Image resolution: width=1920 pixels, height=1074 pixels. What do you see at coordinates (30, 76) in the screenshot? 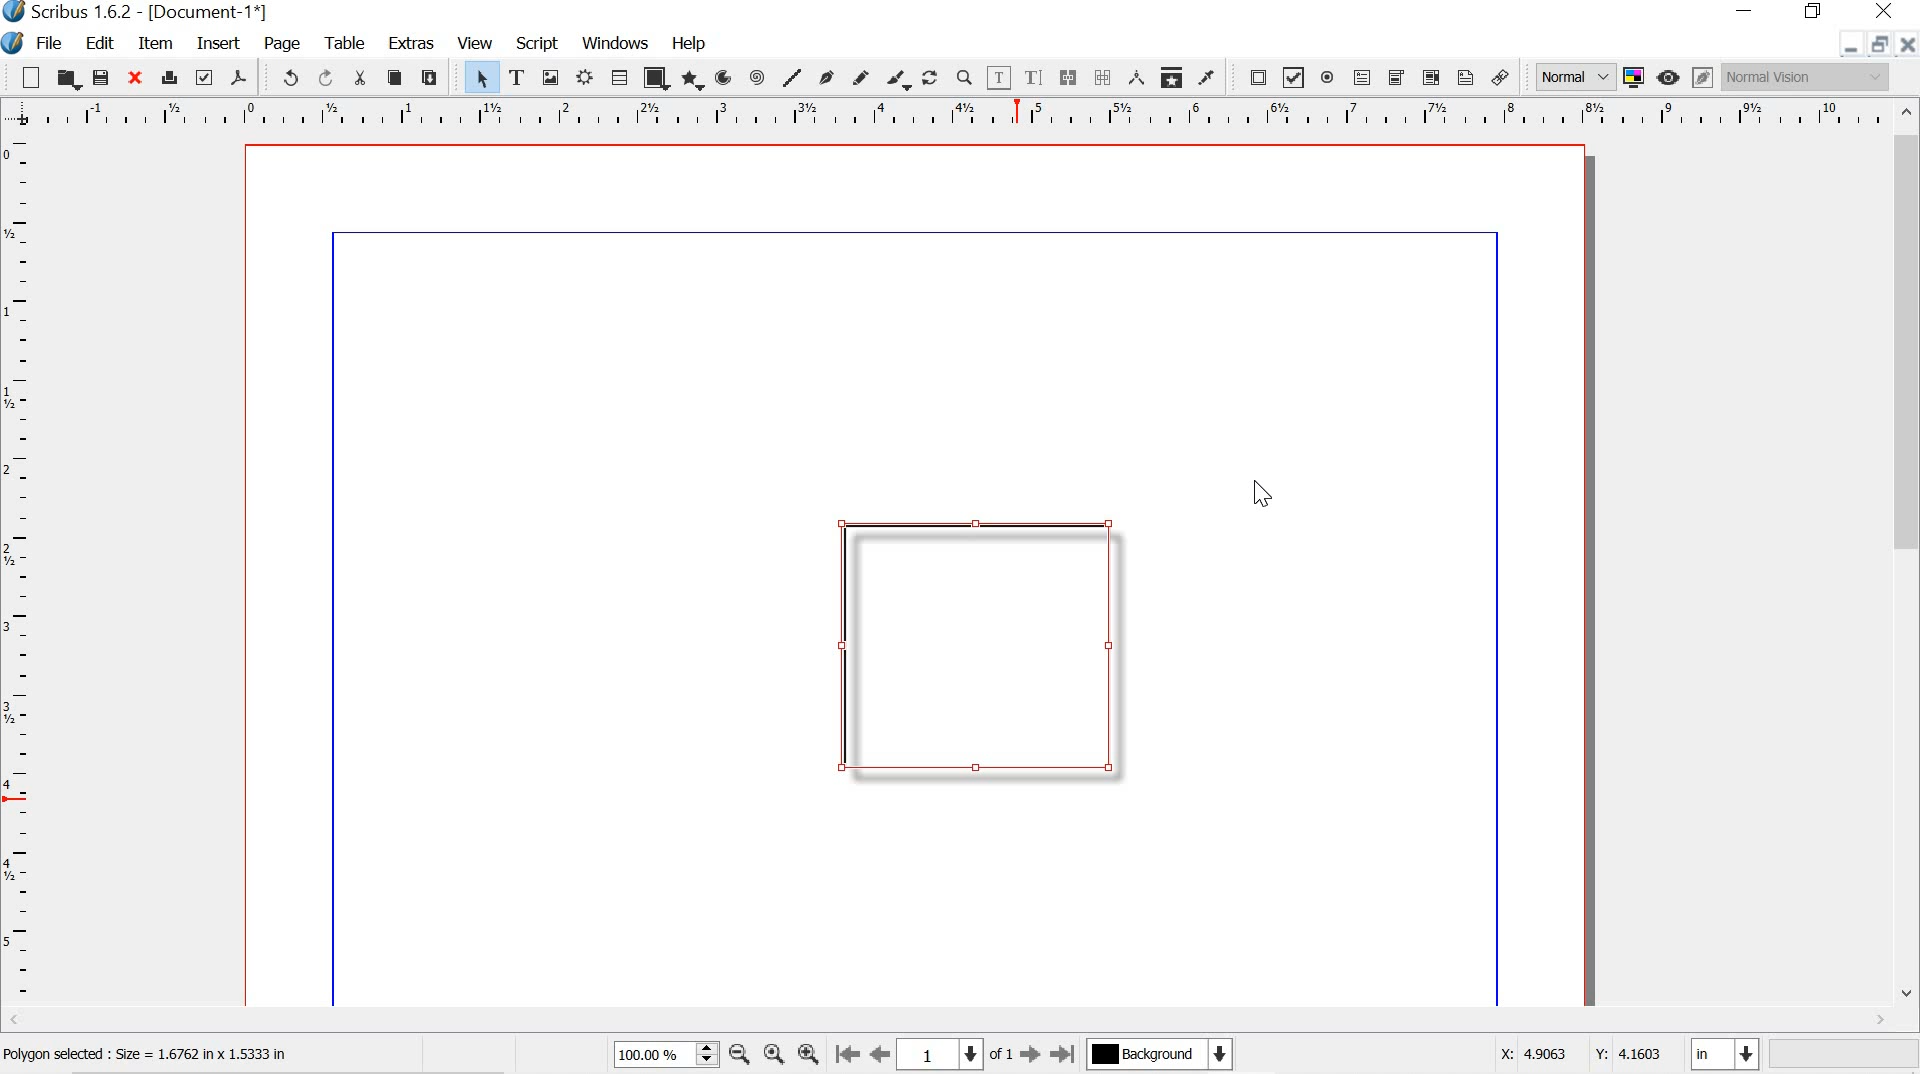
I see `new` at bounding box center [30, 76].